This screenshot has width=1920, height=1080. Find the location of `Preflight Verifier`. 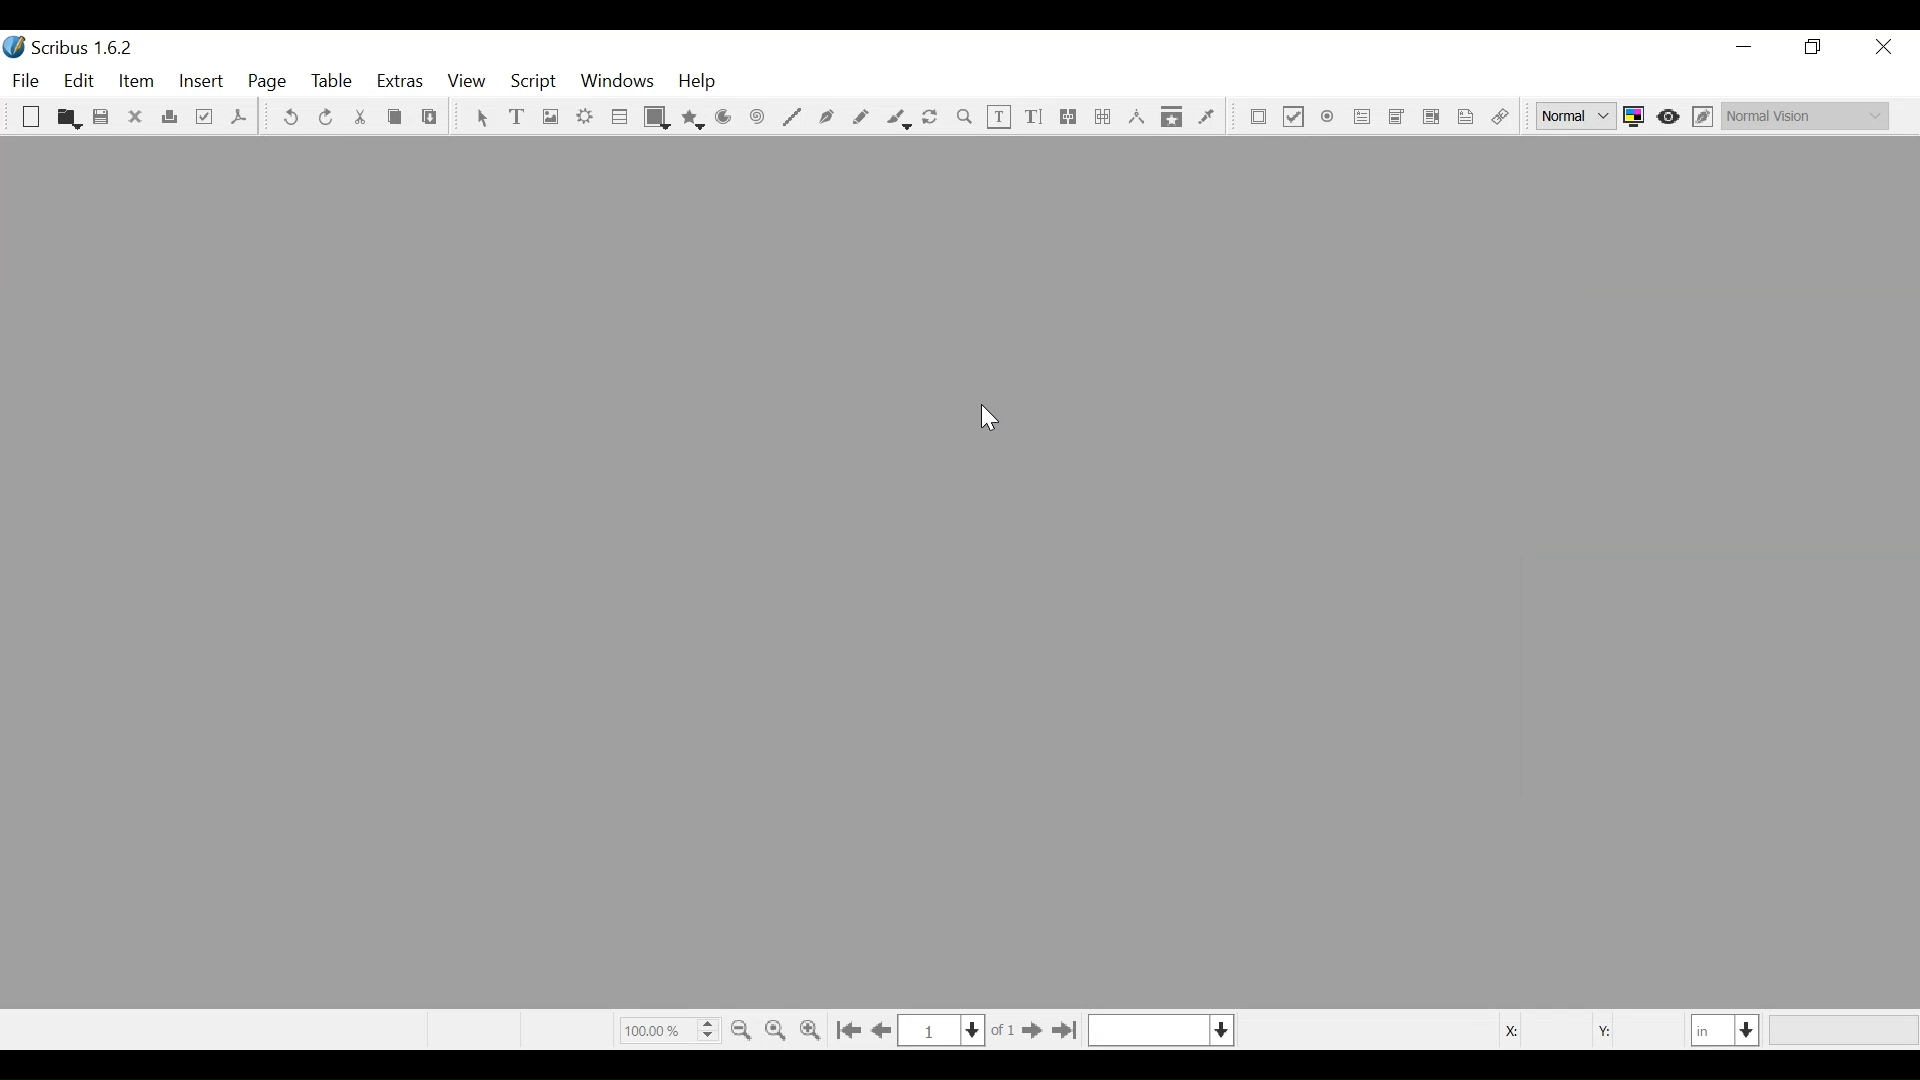

Preflight Verifier is located at coordinates (206, 119).